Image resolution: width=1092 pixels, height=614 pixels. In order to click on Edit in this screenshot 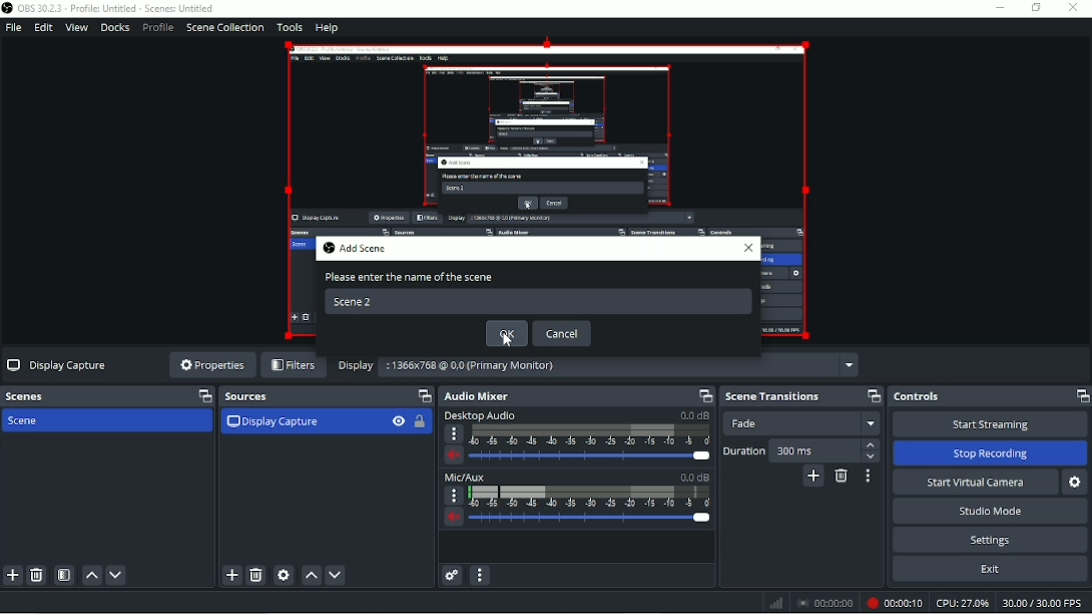, I will do `click(42, 28)`.